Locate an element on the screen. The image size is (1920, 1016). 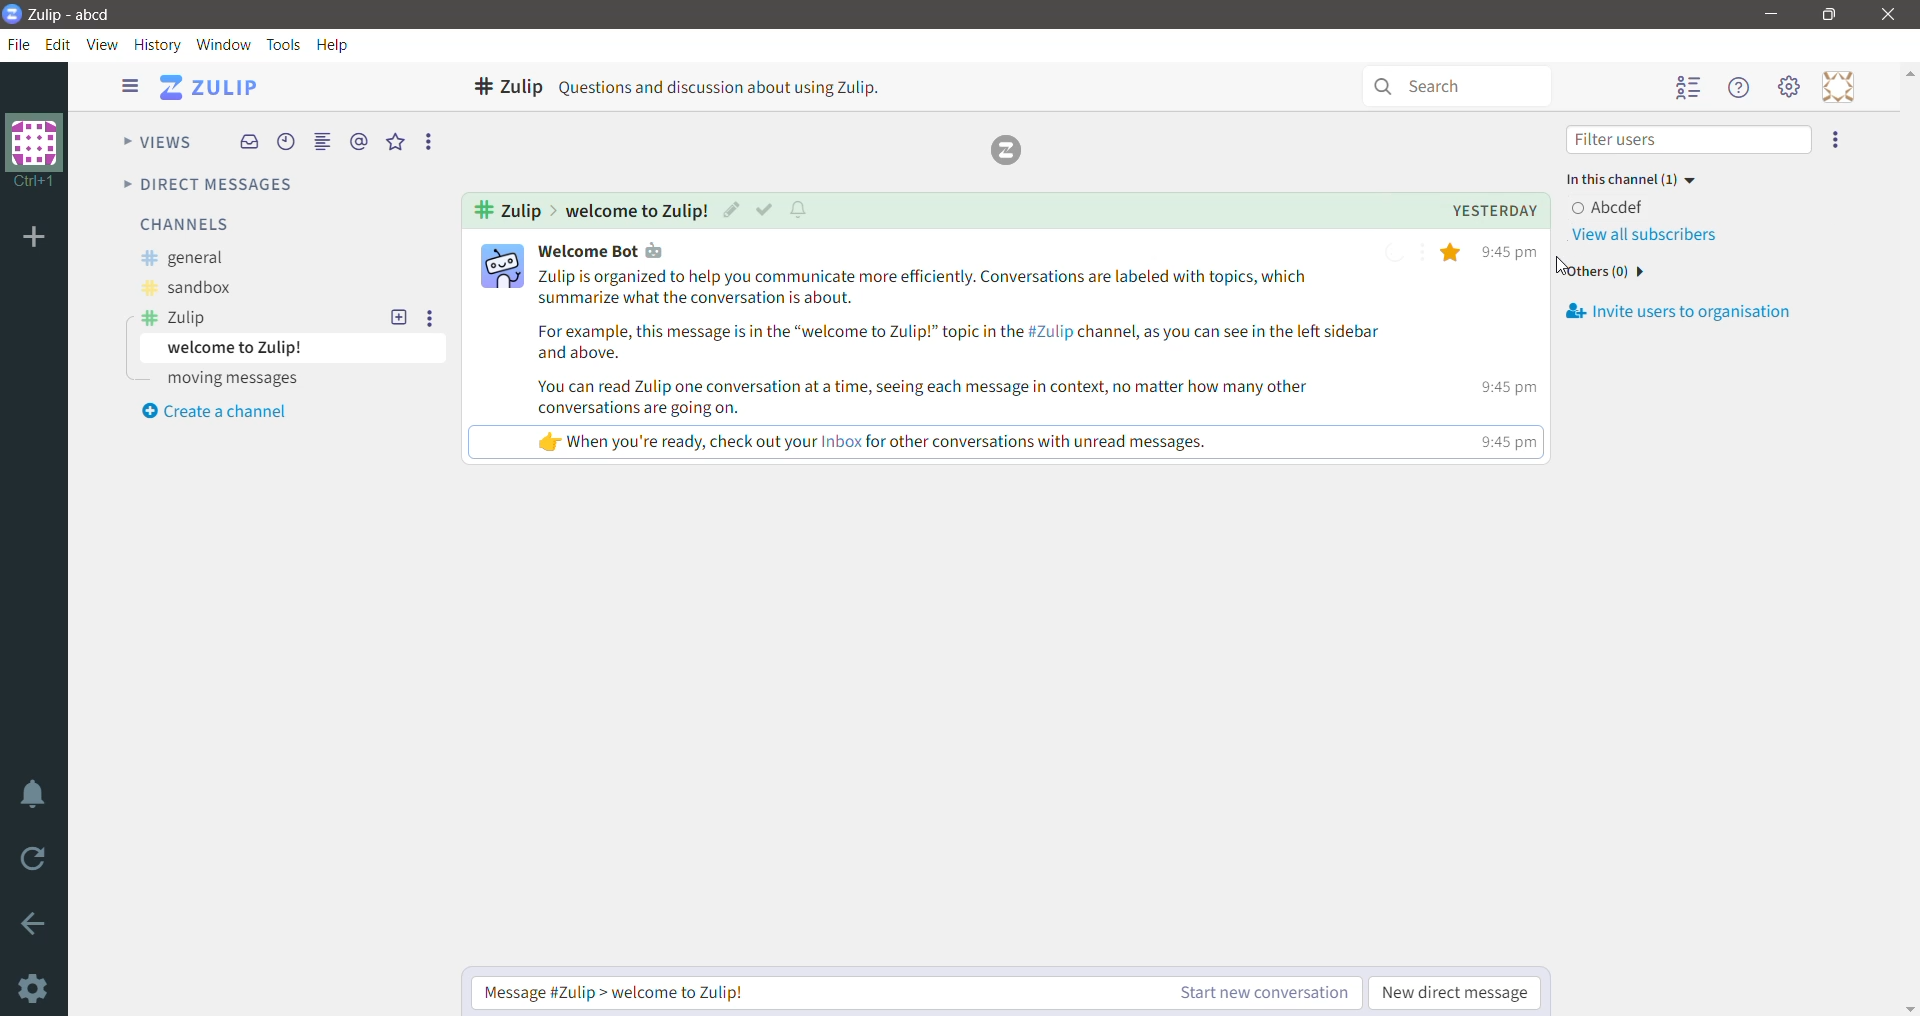
Message Topic is located at coordinates (631, 211).